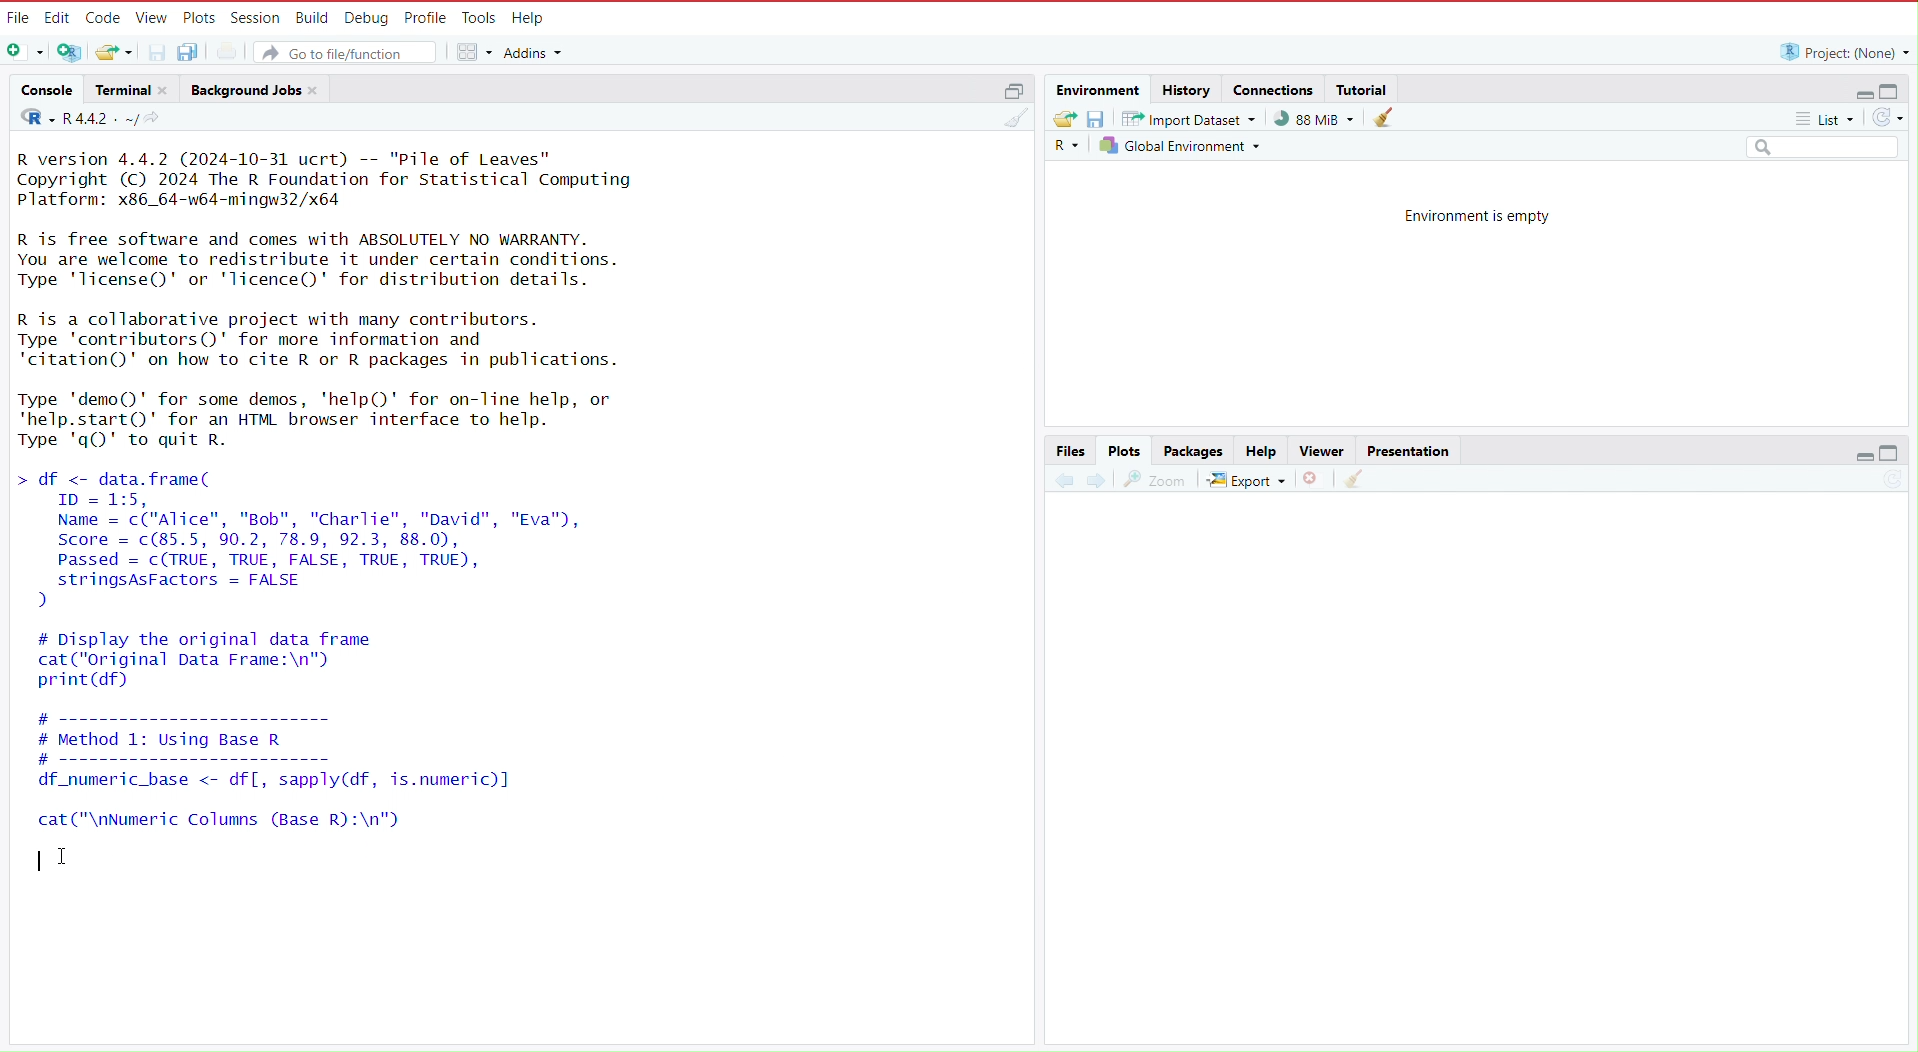 The height and width of the screenshot is (1052, 1918). Describe the element at coordinates (530, 16) in the screenshot. I see `Help` at that location.